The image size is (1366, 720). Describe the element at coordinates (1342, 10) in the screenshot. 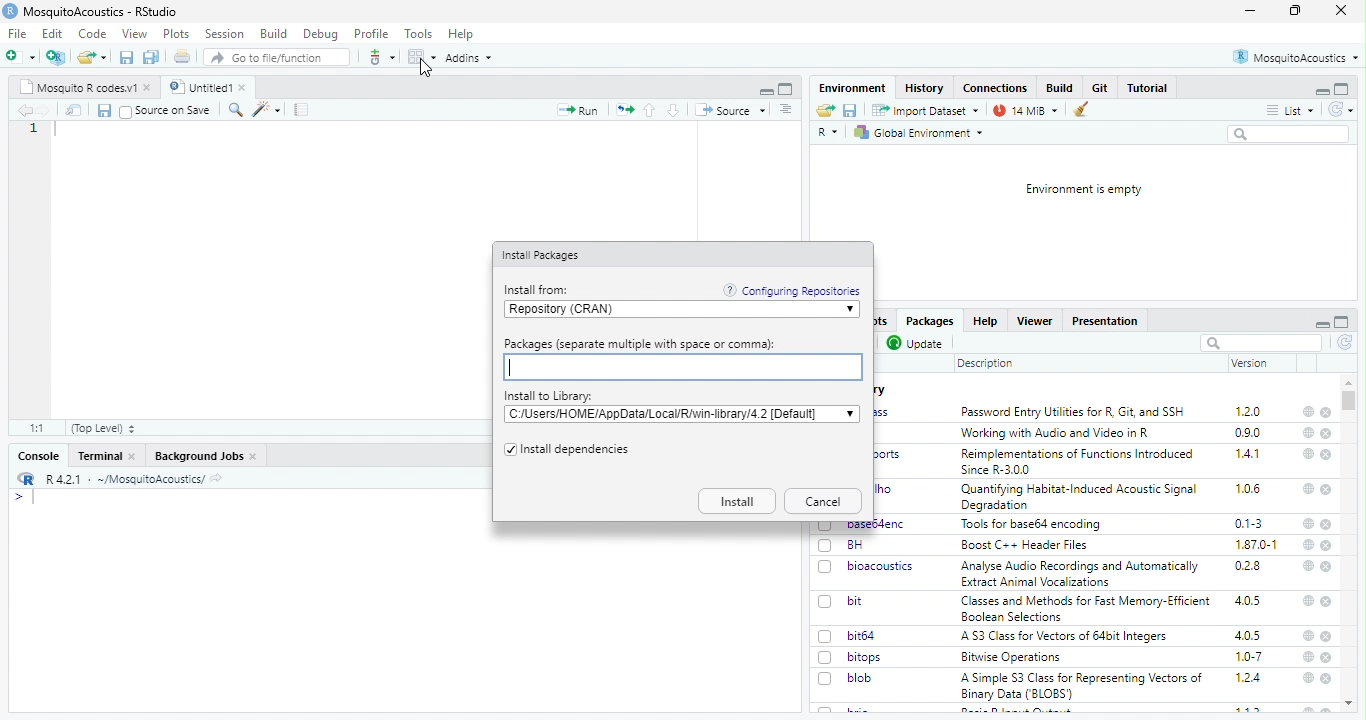

I see `close` at that location.